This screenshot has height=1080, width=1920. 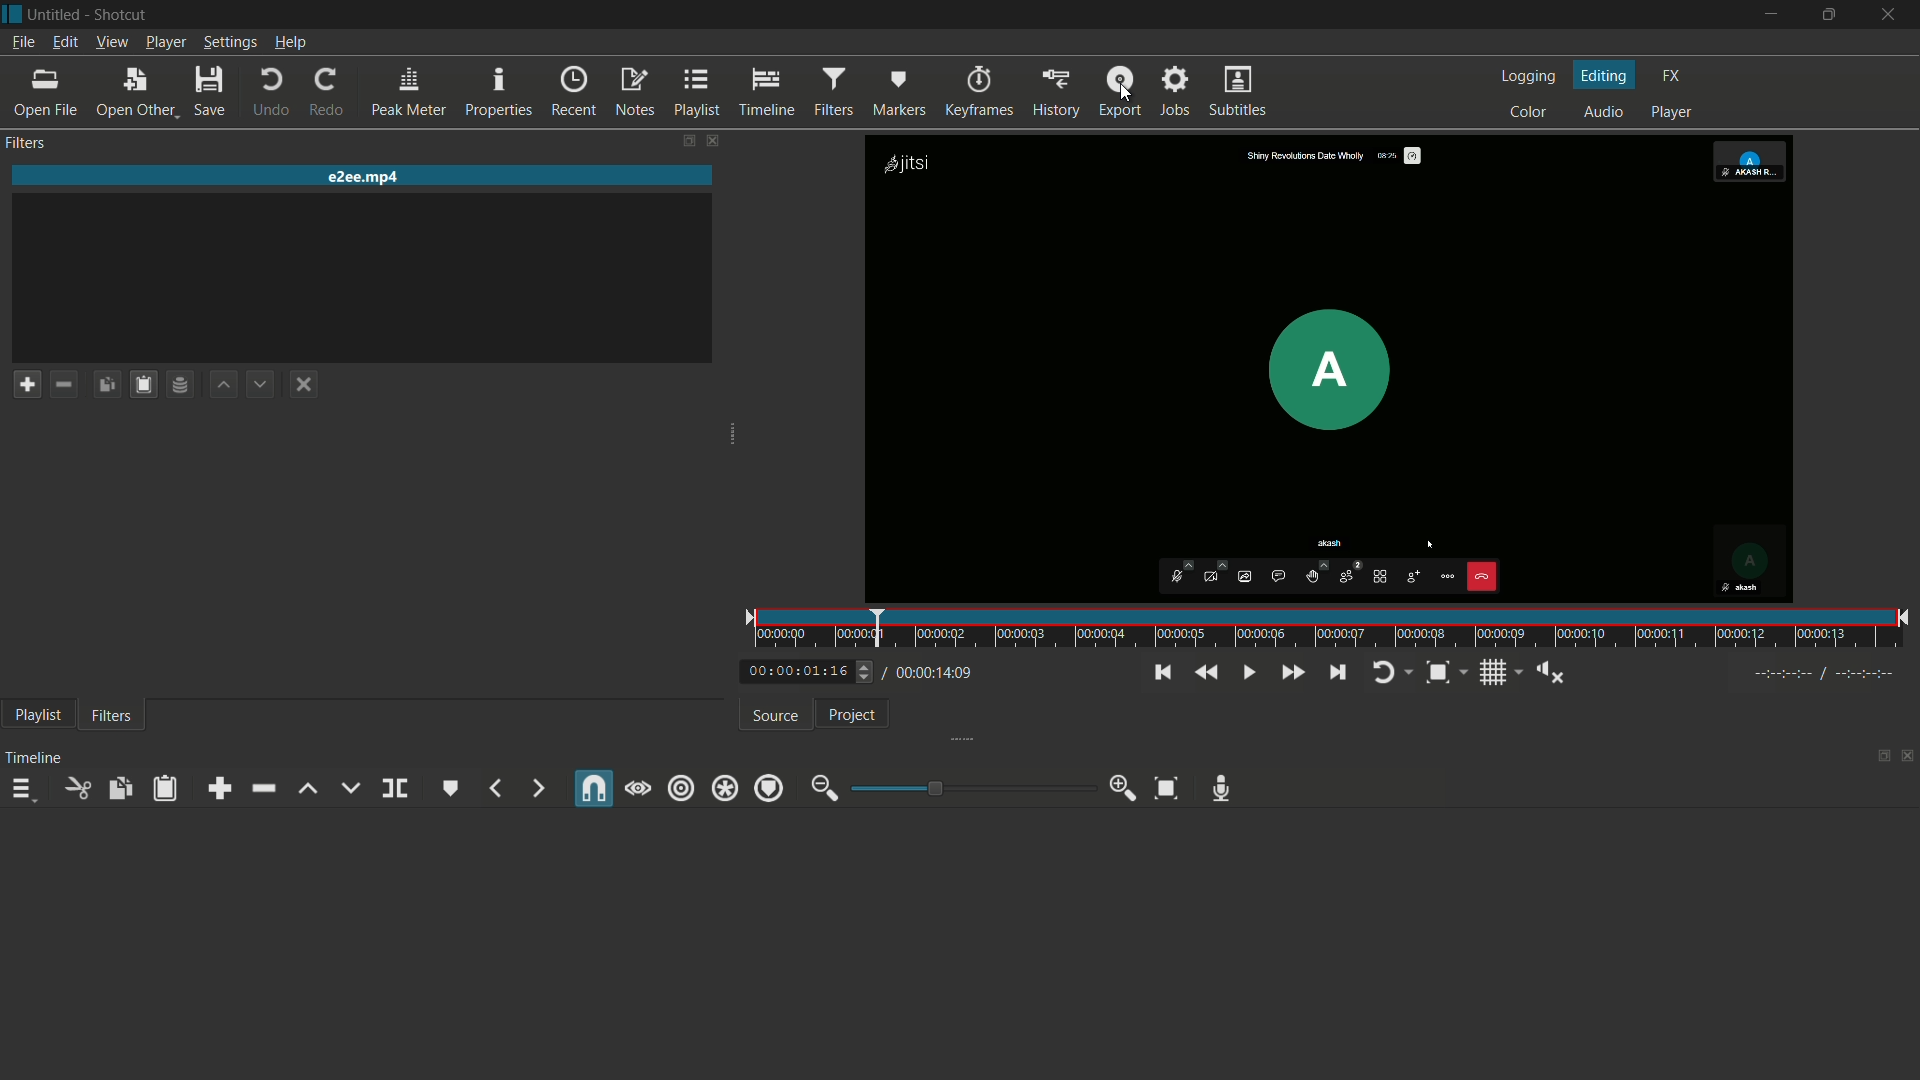 I want to click on cursor, so click(x=1126, y=100).